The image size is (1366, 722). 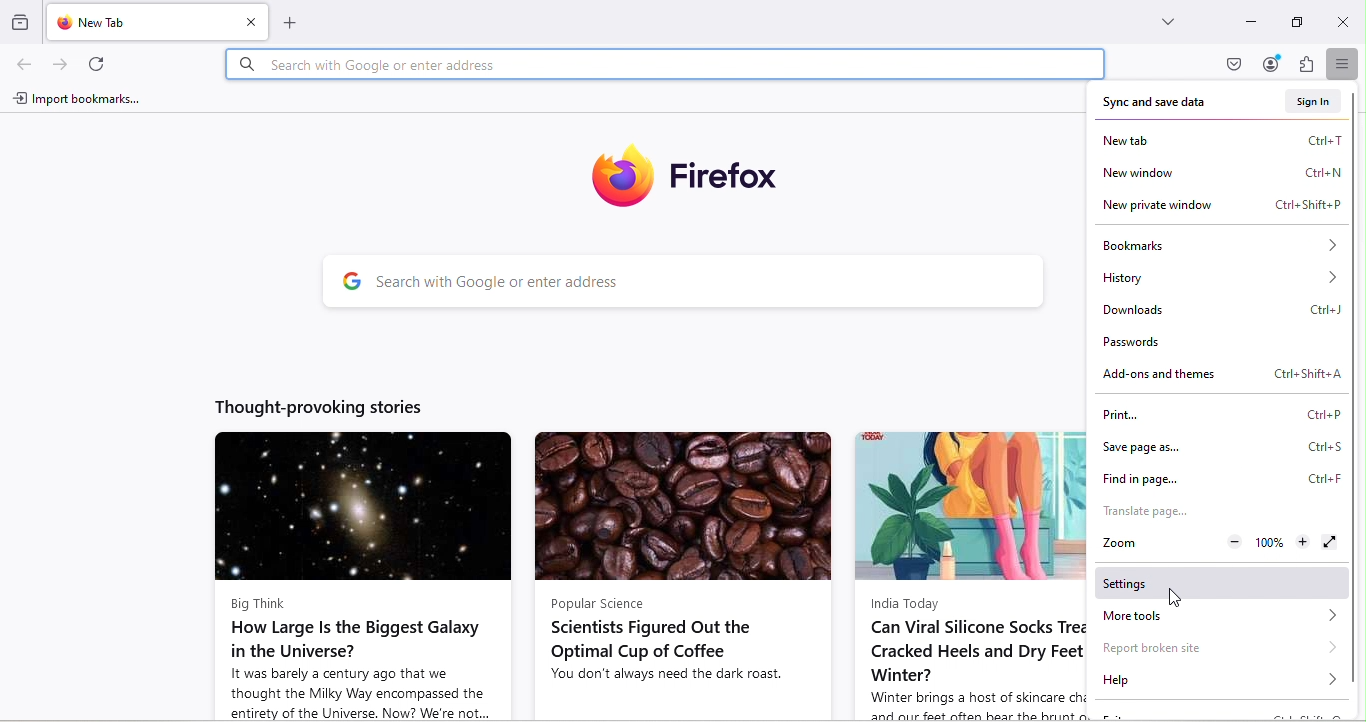 I want to click on Image, so click(x=677, y=503).